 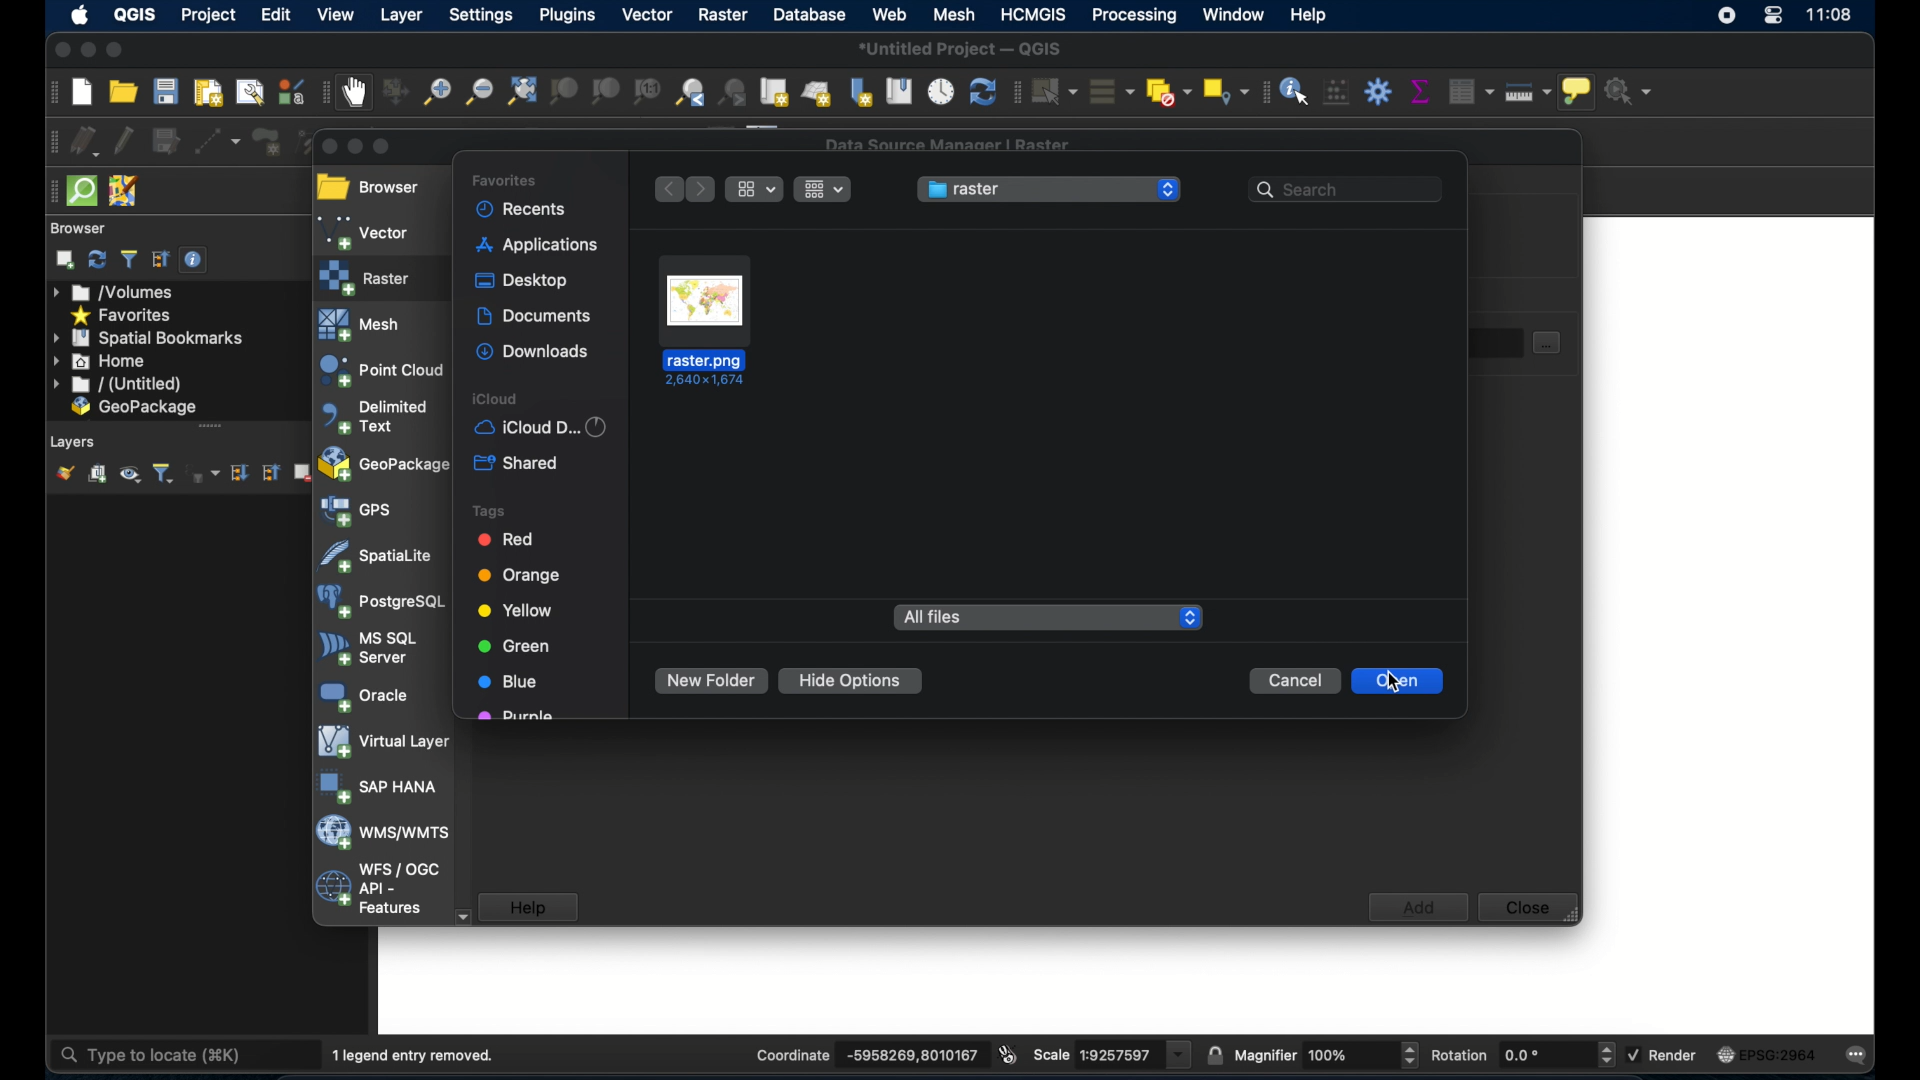 I want to click on browser, so click(x=373, y=182).